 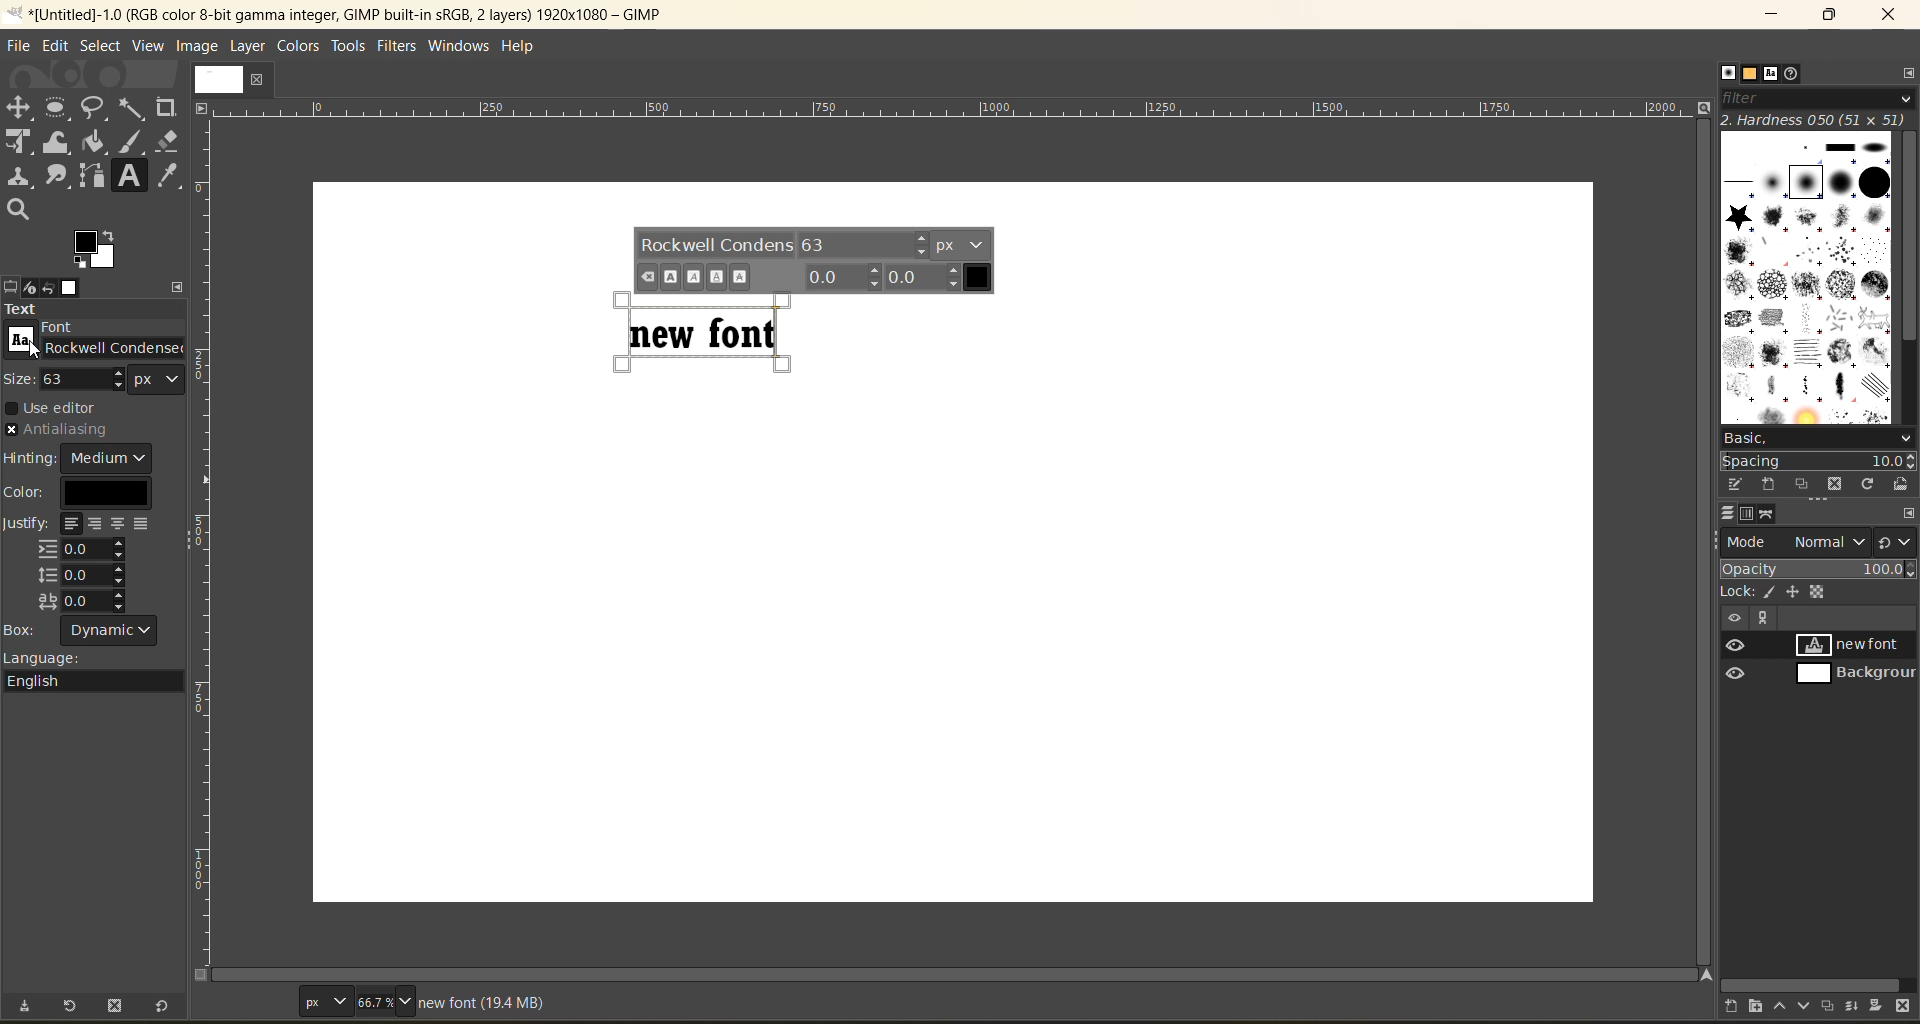 I want to click on delete tool preset, so click(x=115, y=1009).